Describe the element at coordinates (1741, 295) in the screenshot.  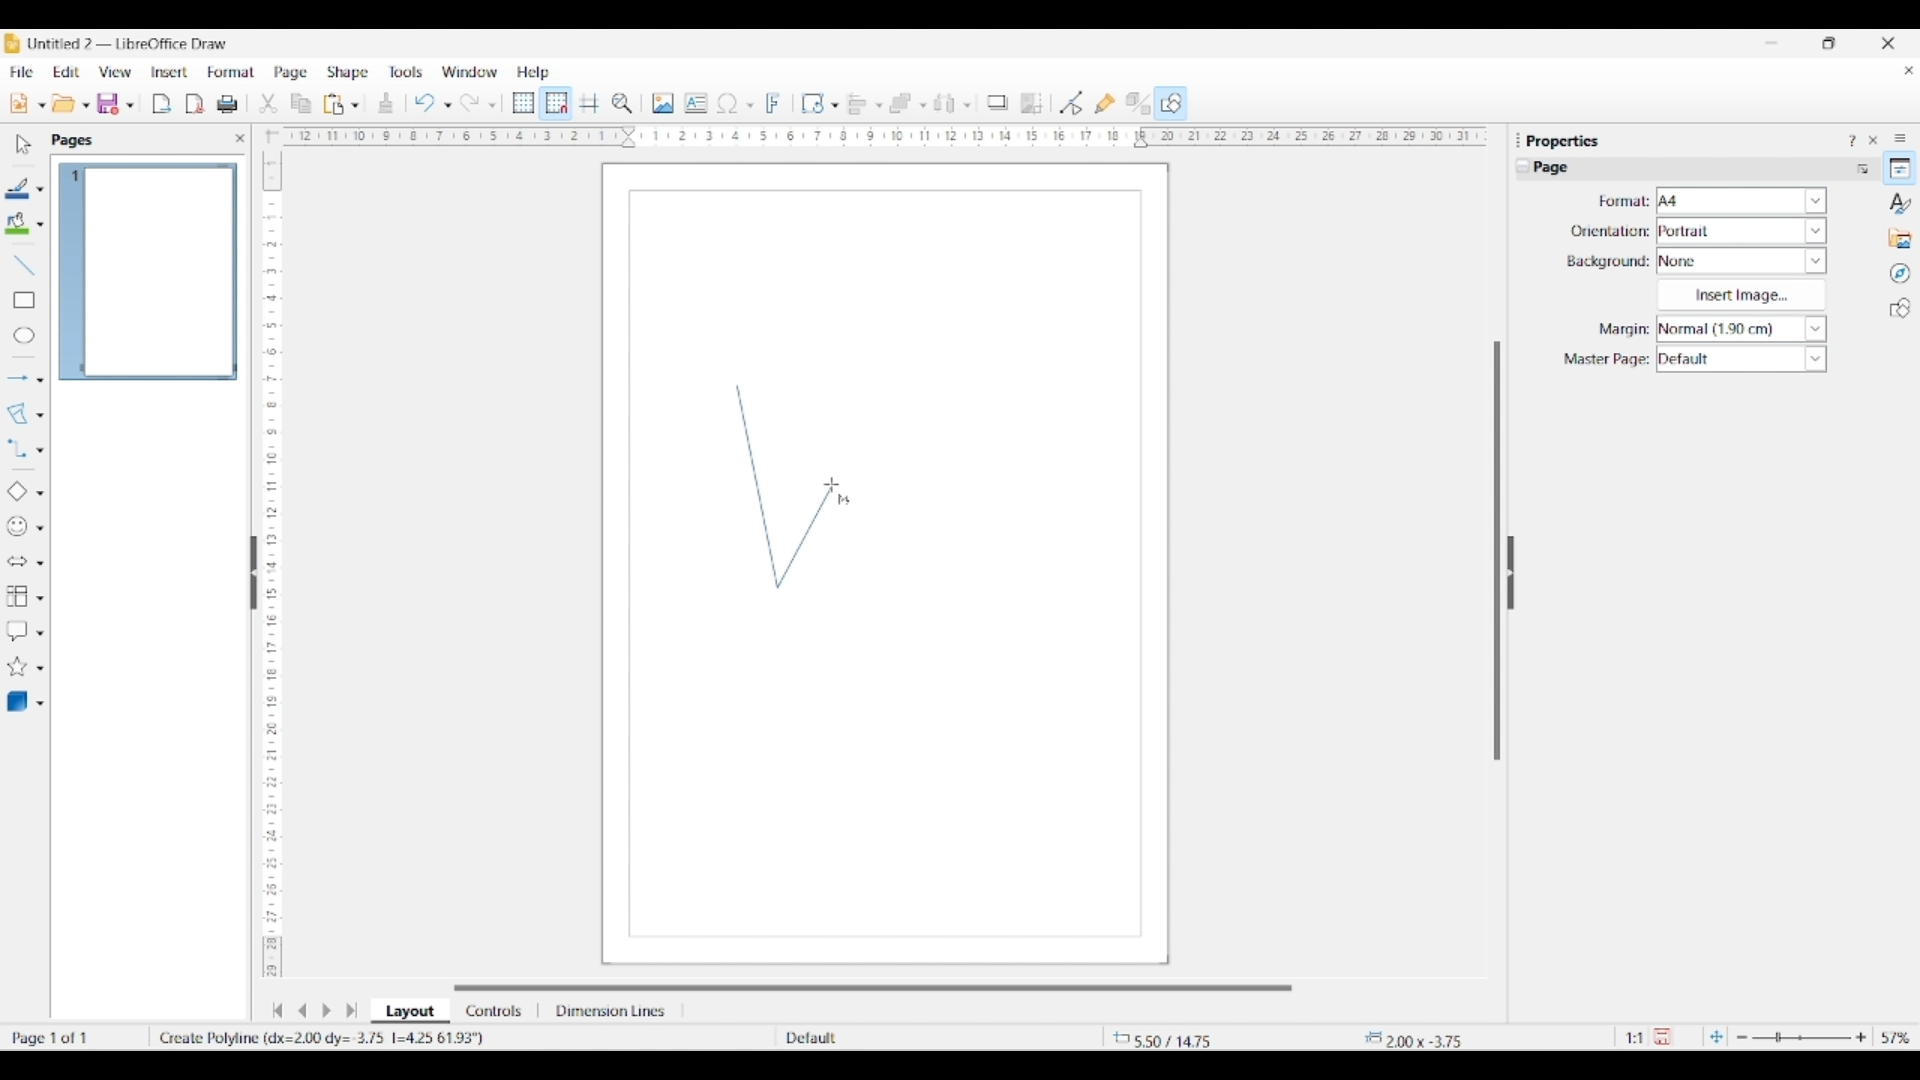
I see `Insert image` at that location.